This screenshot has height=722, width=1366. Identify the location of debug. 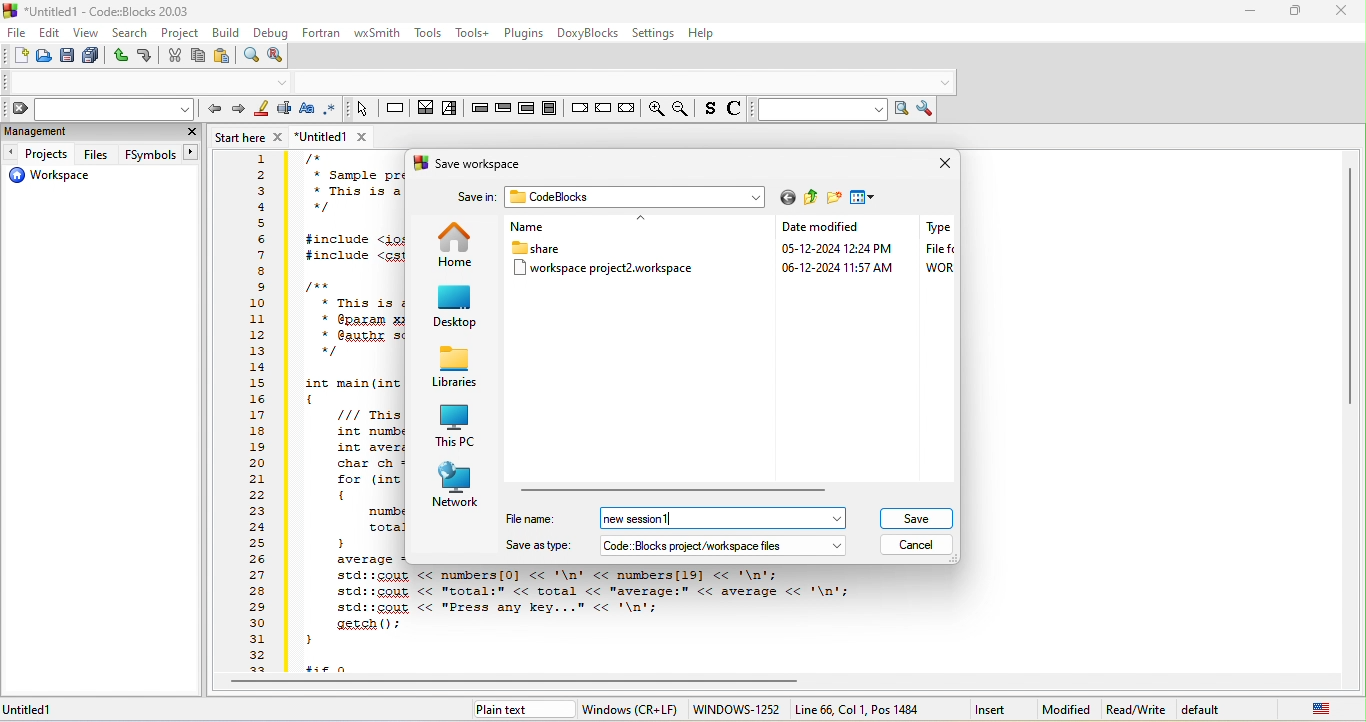
(270, 34).